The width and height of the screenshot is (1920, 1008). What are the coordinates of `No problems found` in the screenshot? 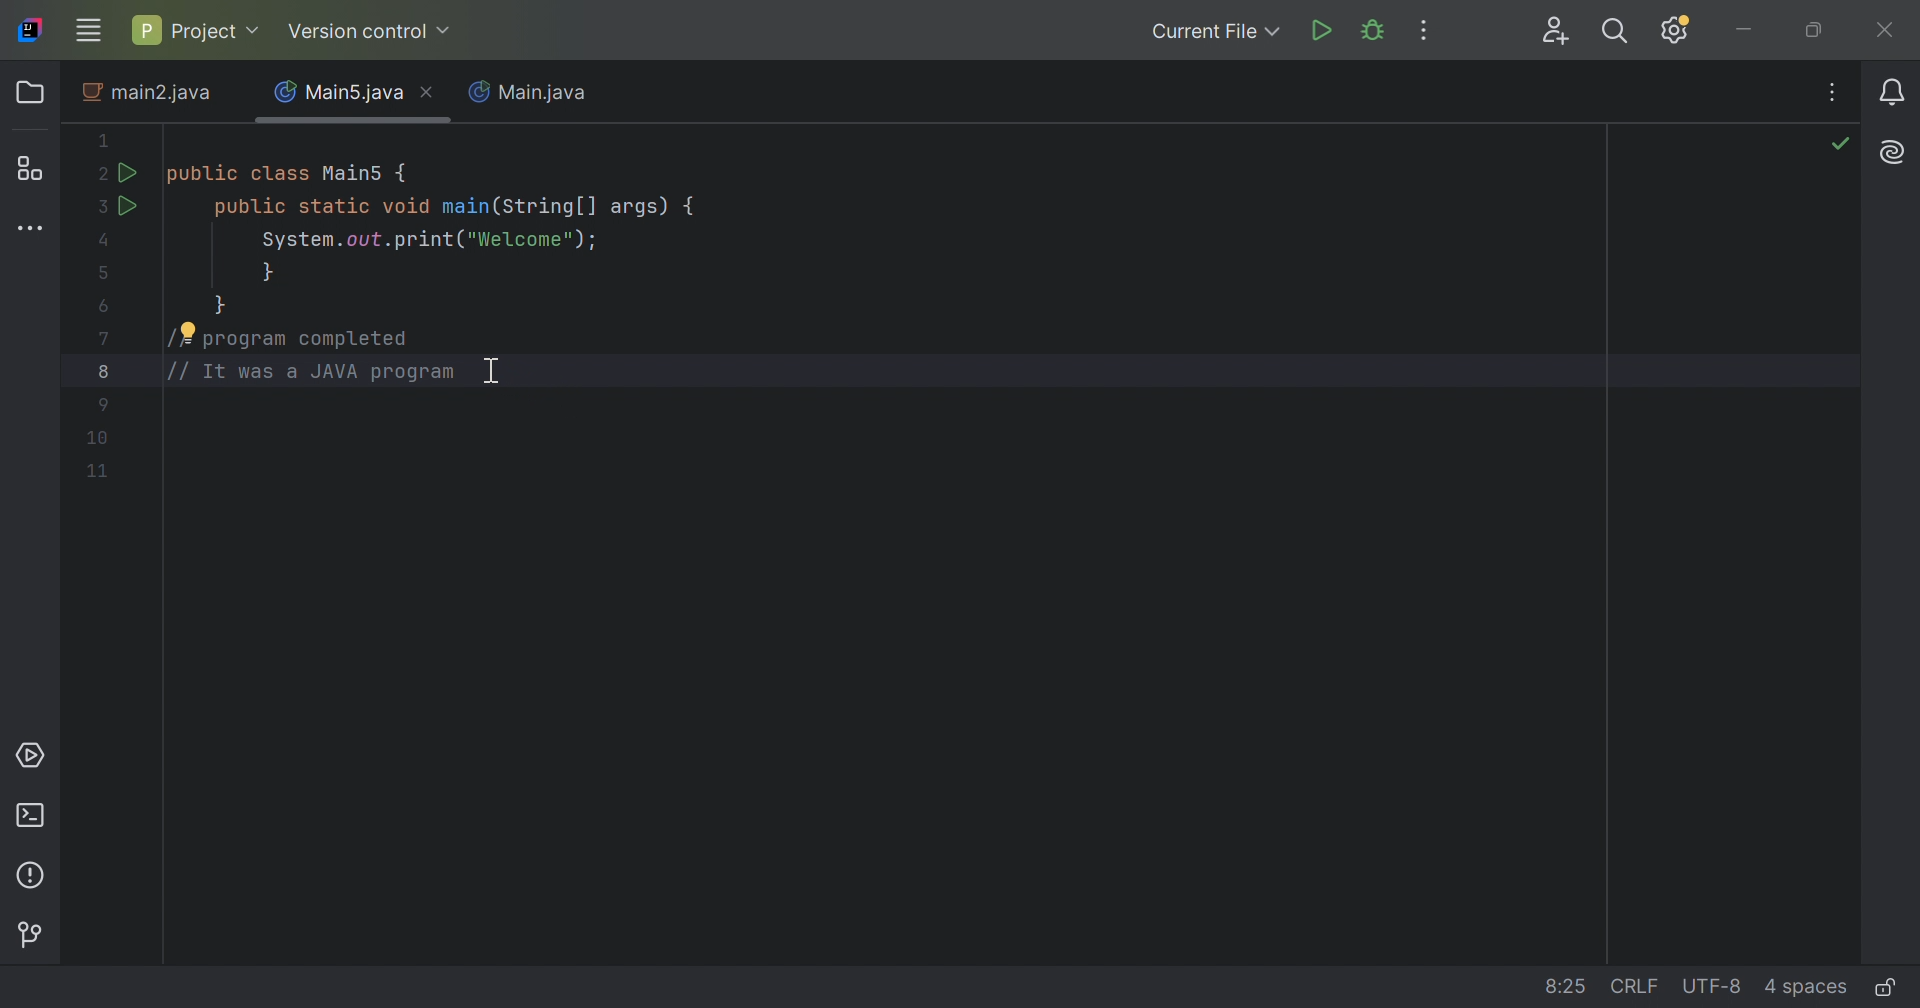 It's located at (1843, 147).